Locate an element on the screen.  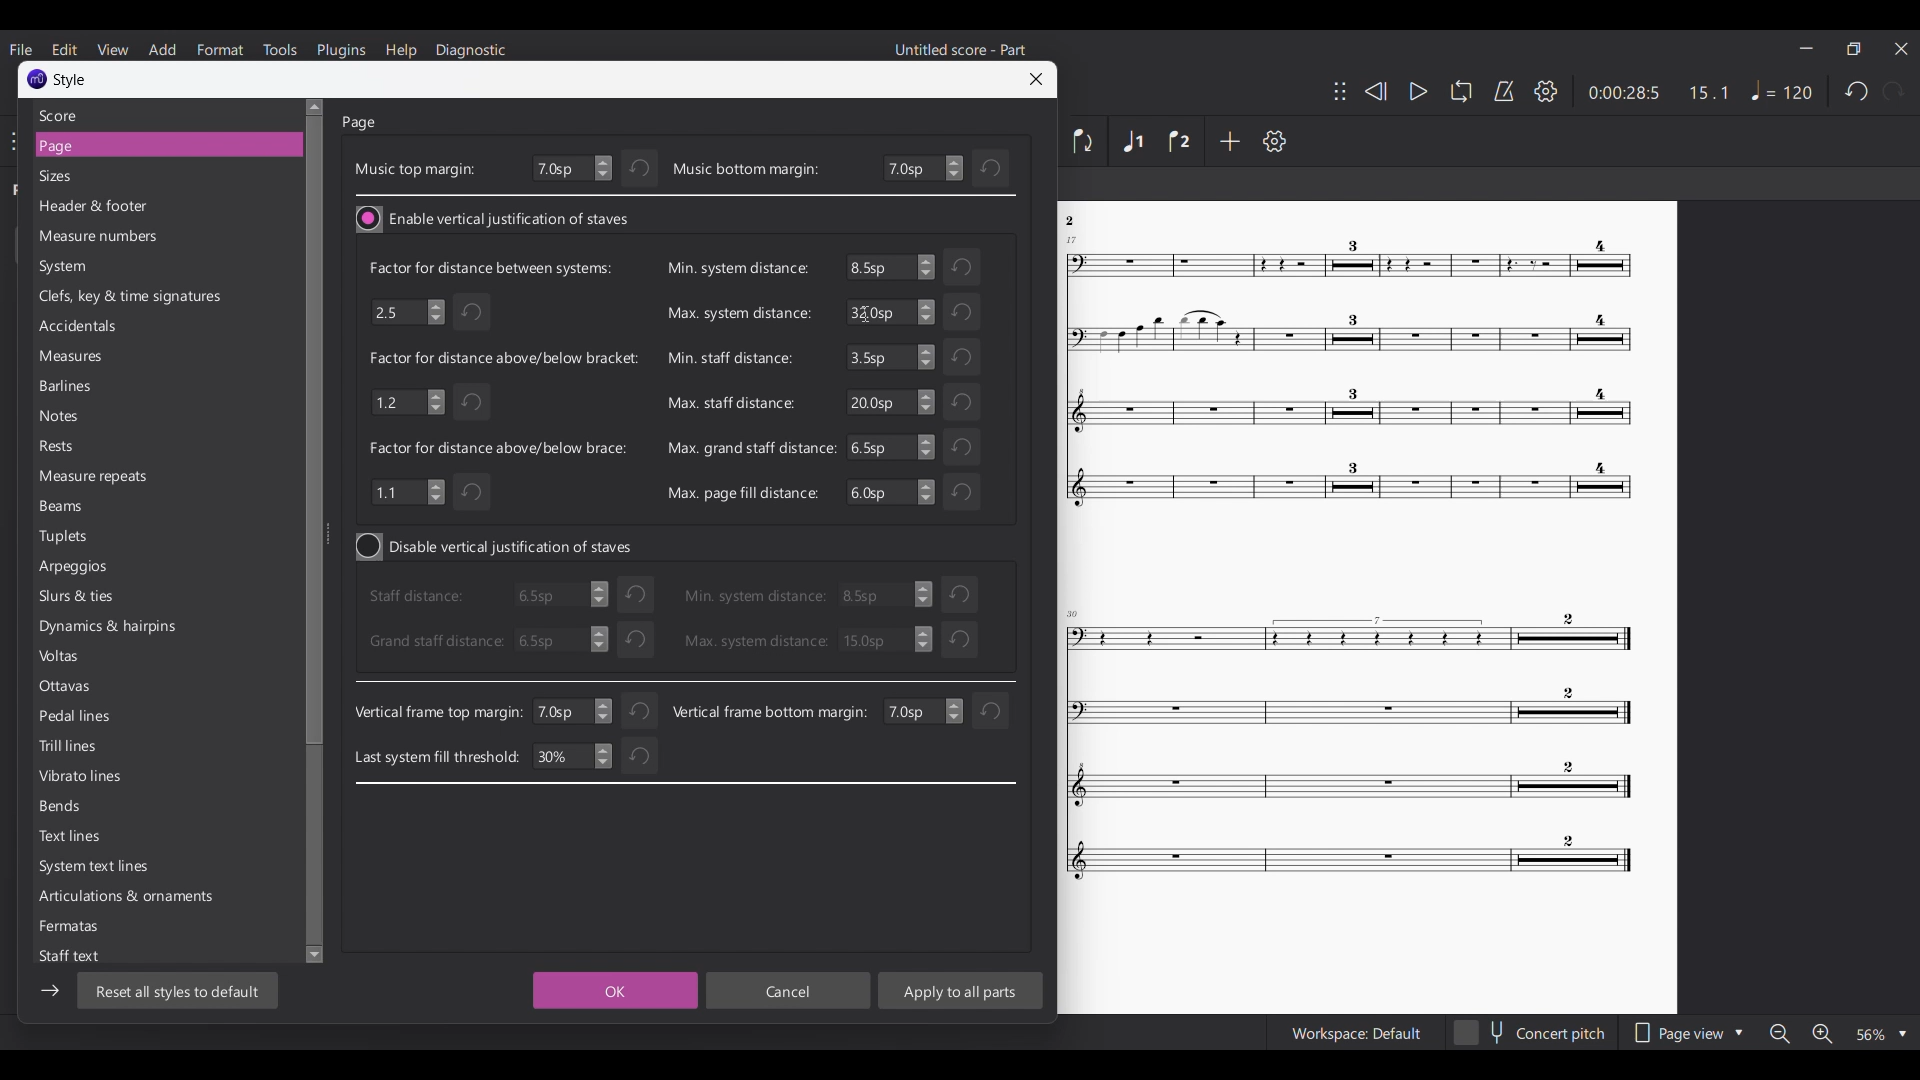
Change toolbar position is located at coordinates (1340, 91).